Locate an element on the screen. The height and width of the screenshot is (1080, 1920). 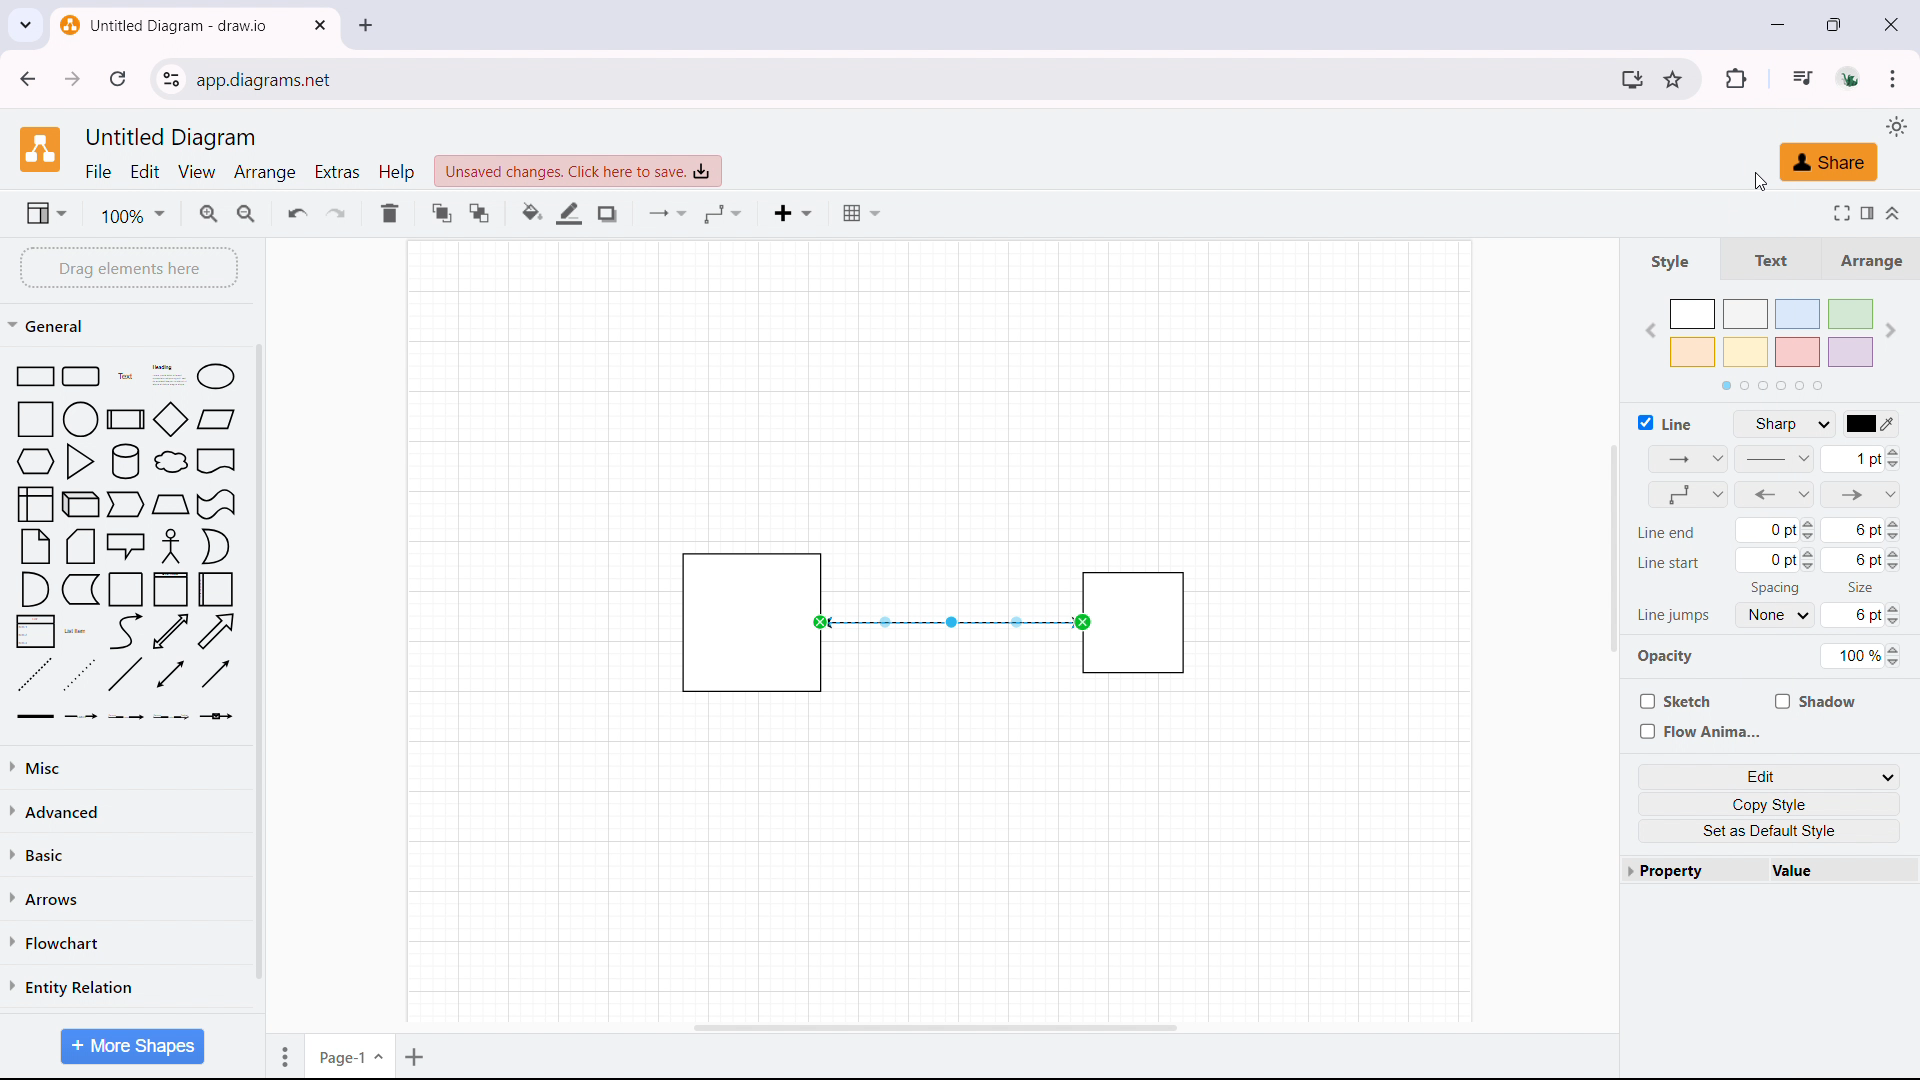
media control is located at coordinates (1800, 77).